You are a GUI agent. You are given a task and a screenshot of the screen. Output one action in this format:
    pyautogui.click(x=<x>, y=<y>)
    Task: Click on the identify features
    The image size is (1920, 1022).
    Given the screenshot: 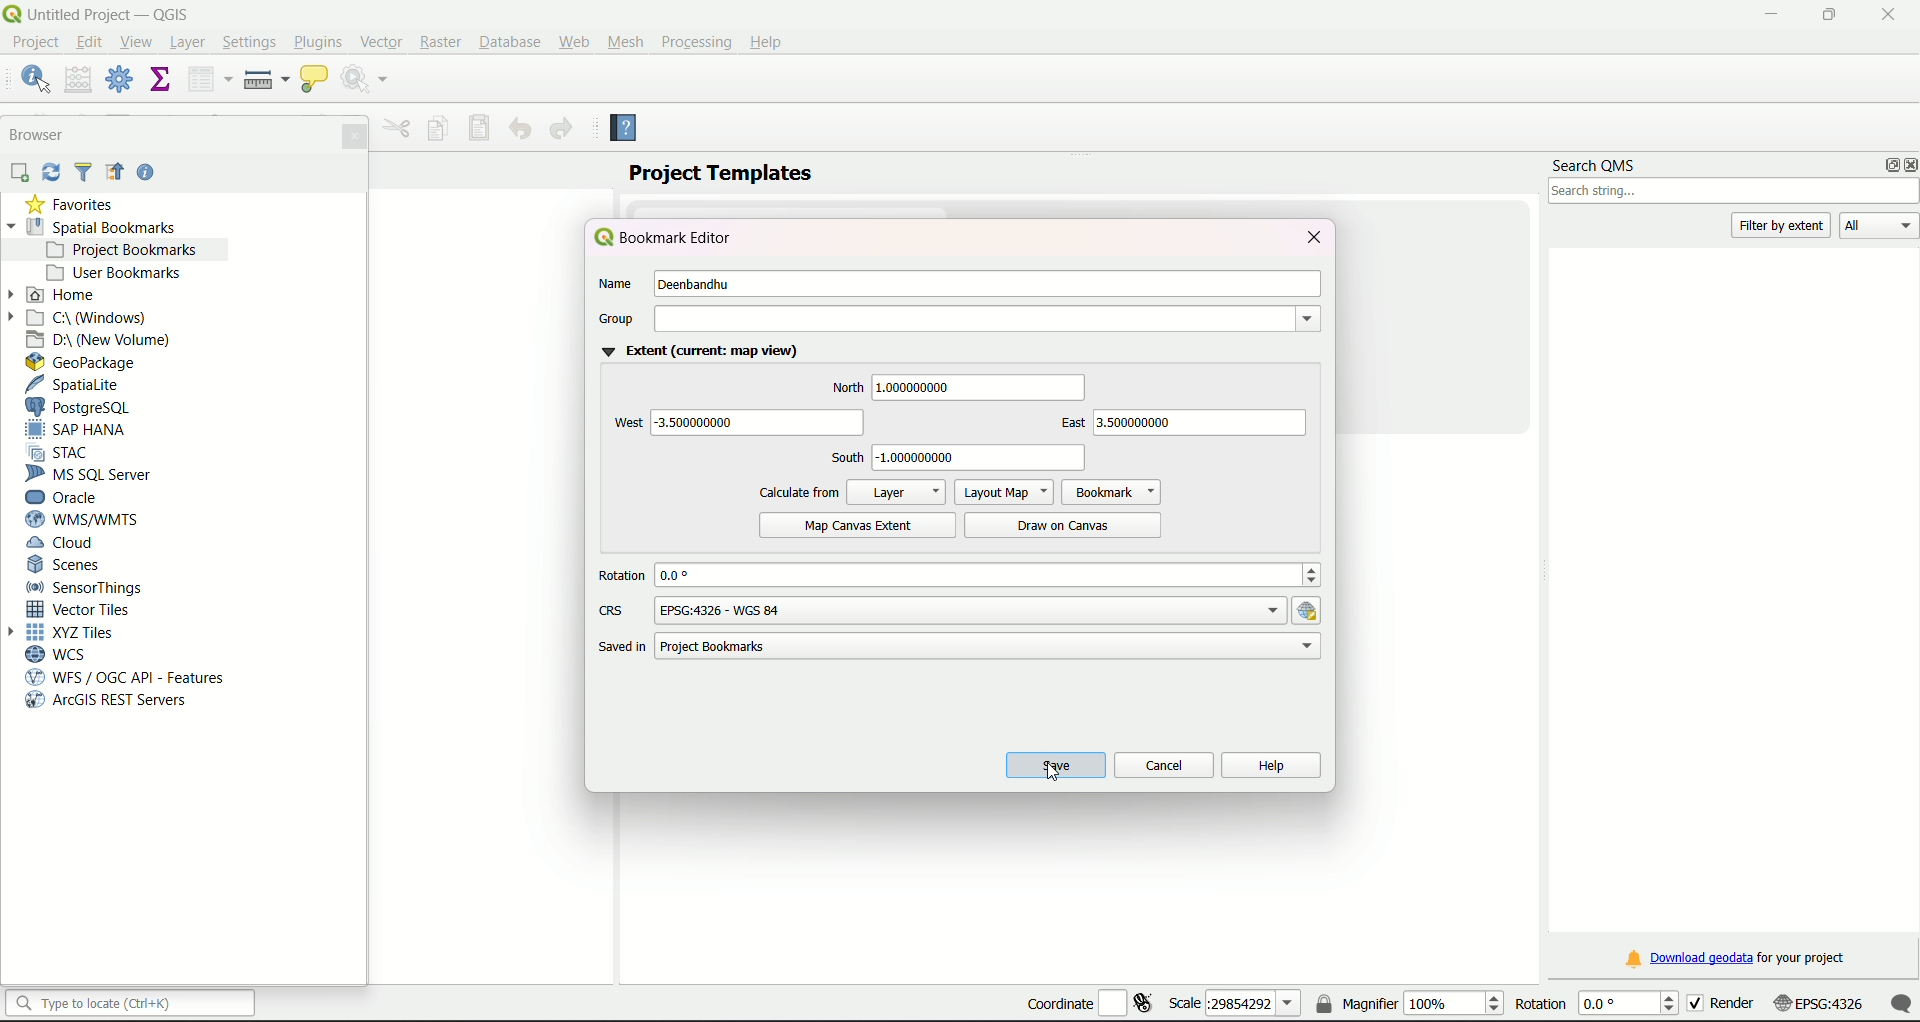 What is the action you would take?
    pyautogui.click(x=34, y=77)
    